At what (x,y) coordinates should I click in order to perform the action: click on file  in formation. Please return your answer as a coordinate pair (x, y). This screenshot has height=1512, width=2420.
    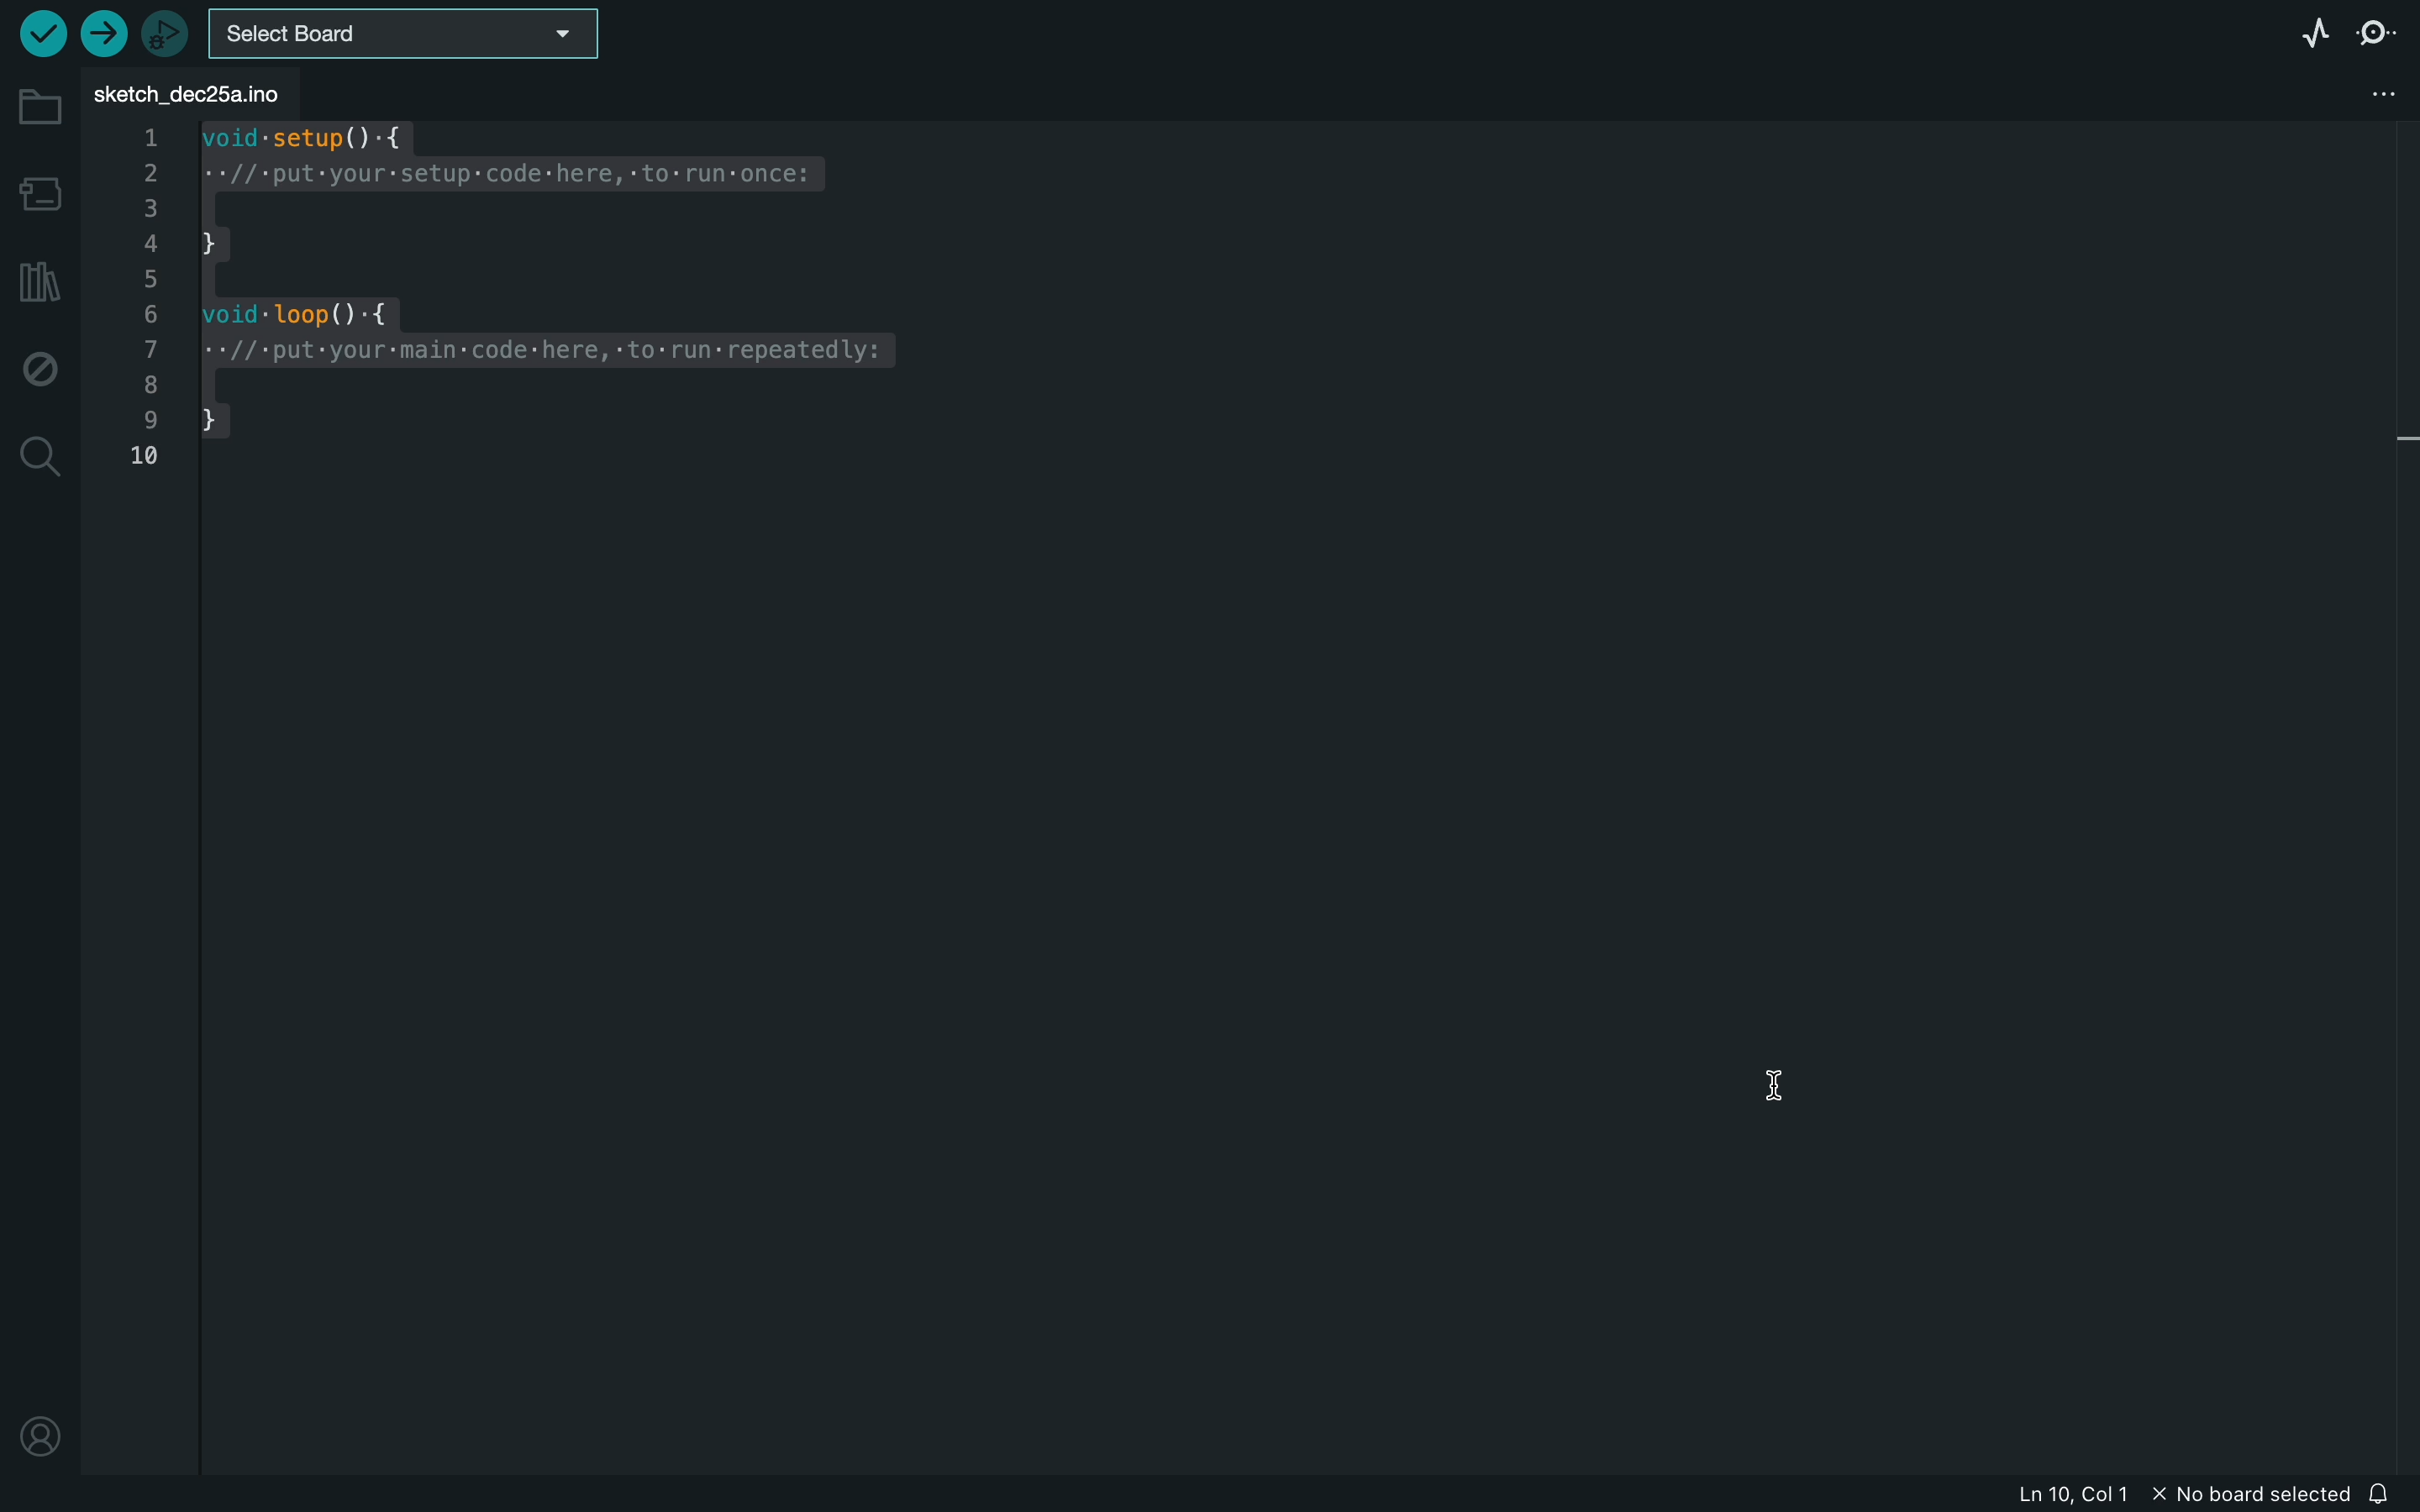
    Looking at the image, I should click on (2157, 1494).